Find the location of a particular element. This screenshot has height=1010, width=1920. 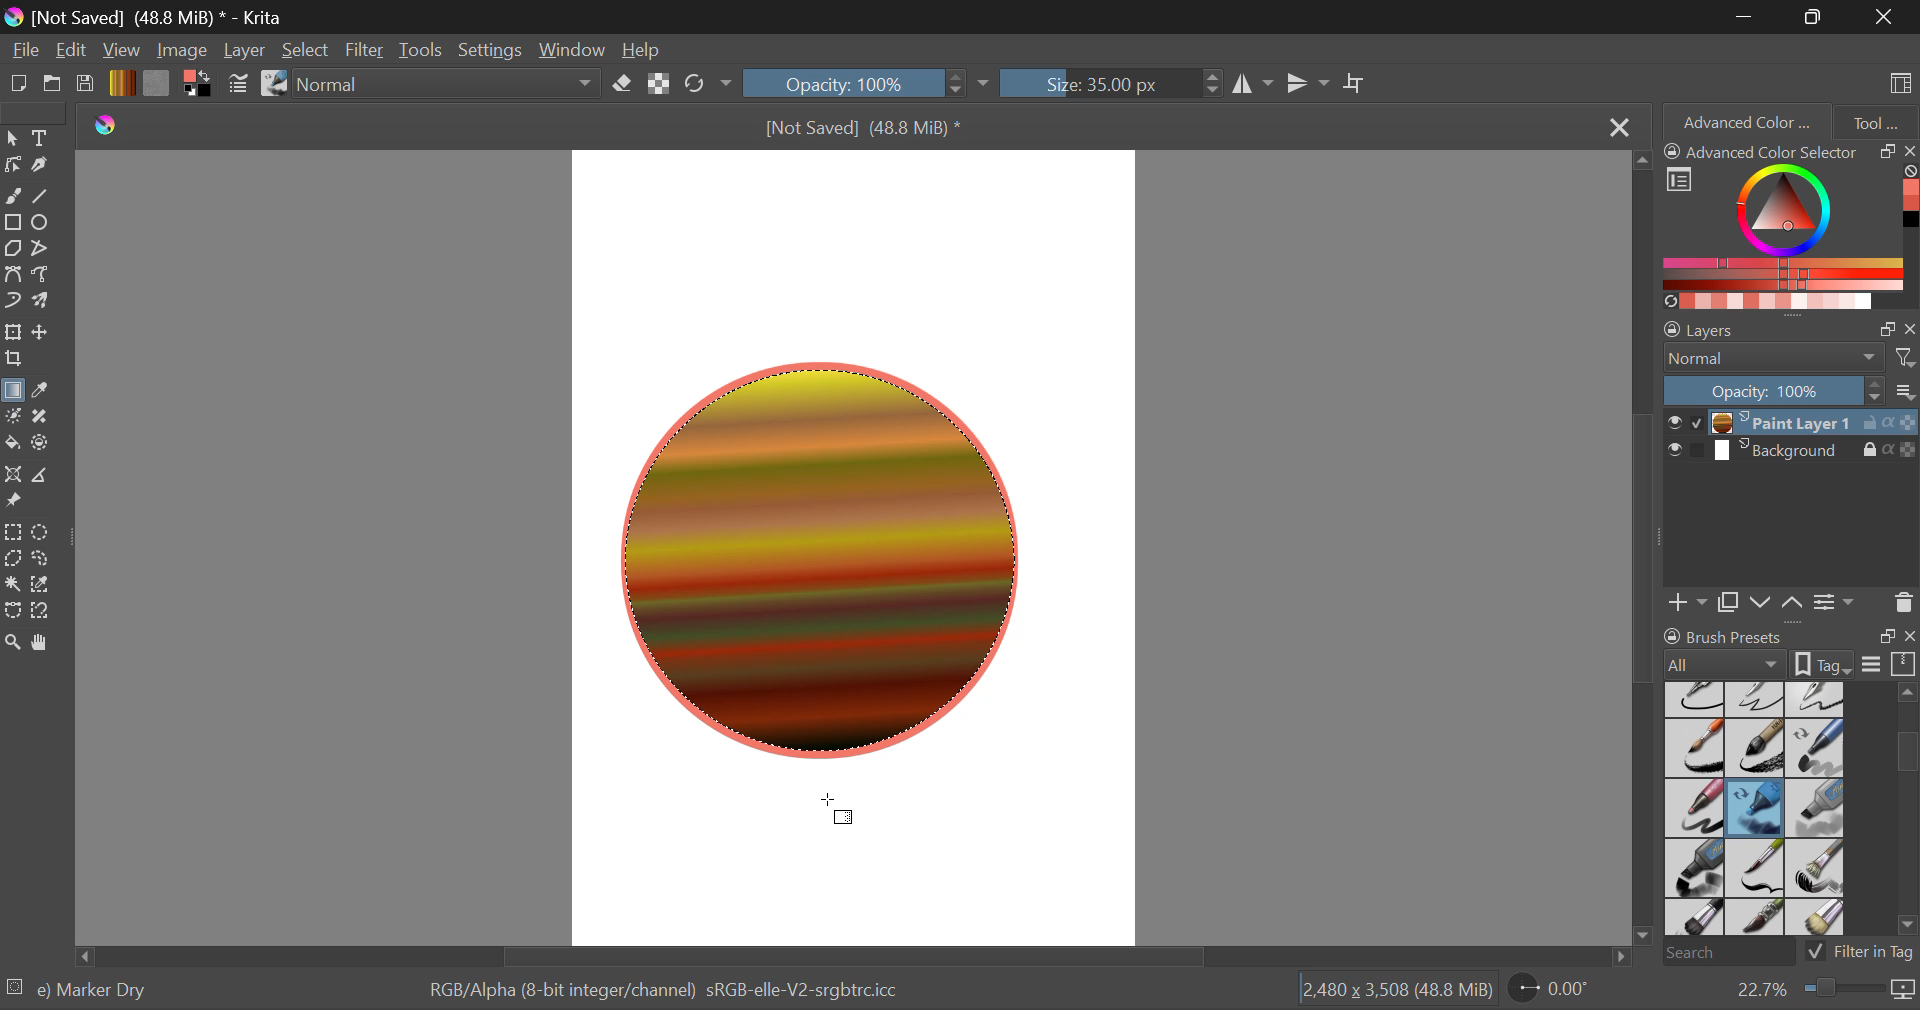

Layer is located at coordinates (244, 50).